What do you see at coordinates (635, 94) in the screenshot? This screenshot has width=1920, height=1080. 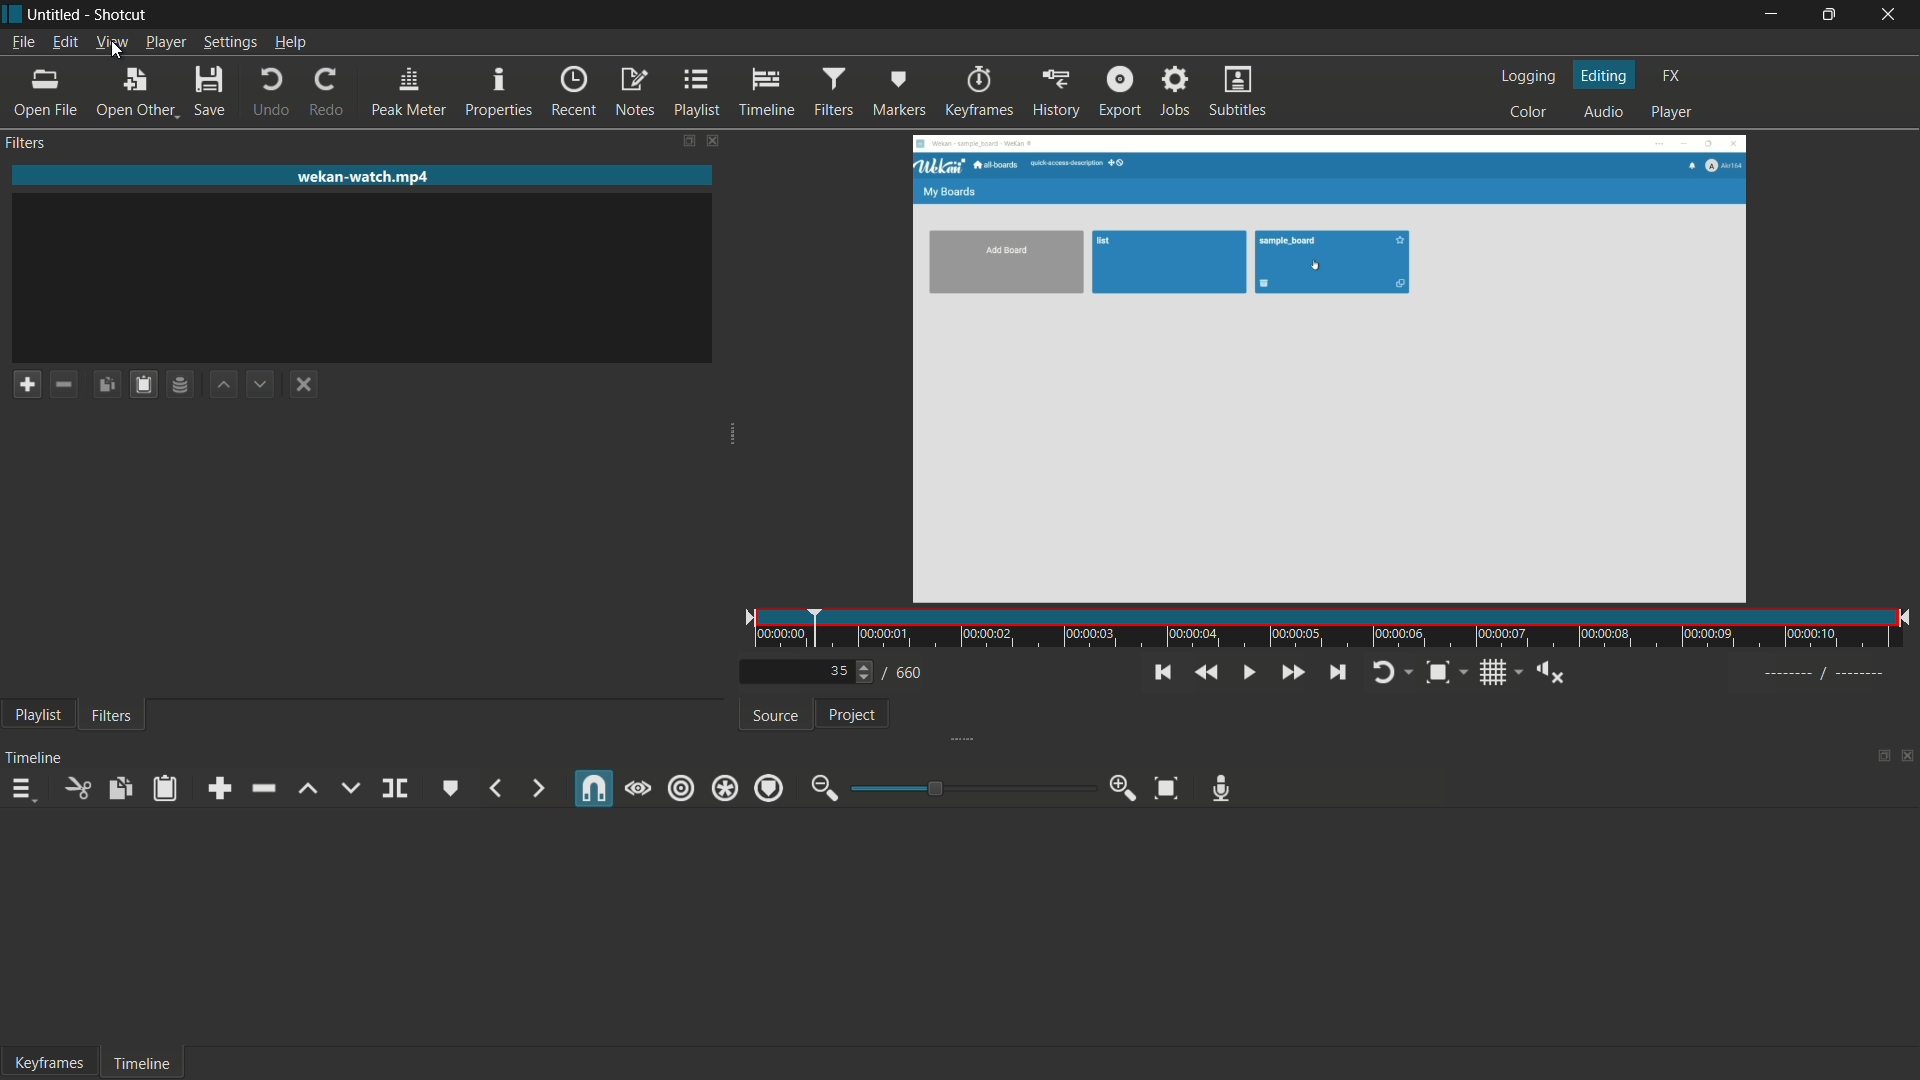 I see `notes` at bounding box center [635, 94].